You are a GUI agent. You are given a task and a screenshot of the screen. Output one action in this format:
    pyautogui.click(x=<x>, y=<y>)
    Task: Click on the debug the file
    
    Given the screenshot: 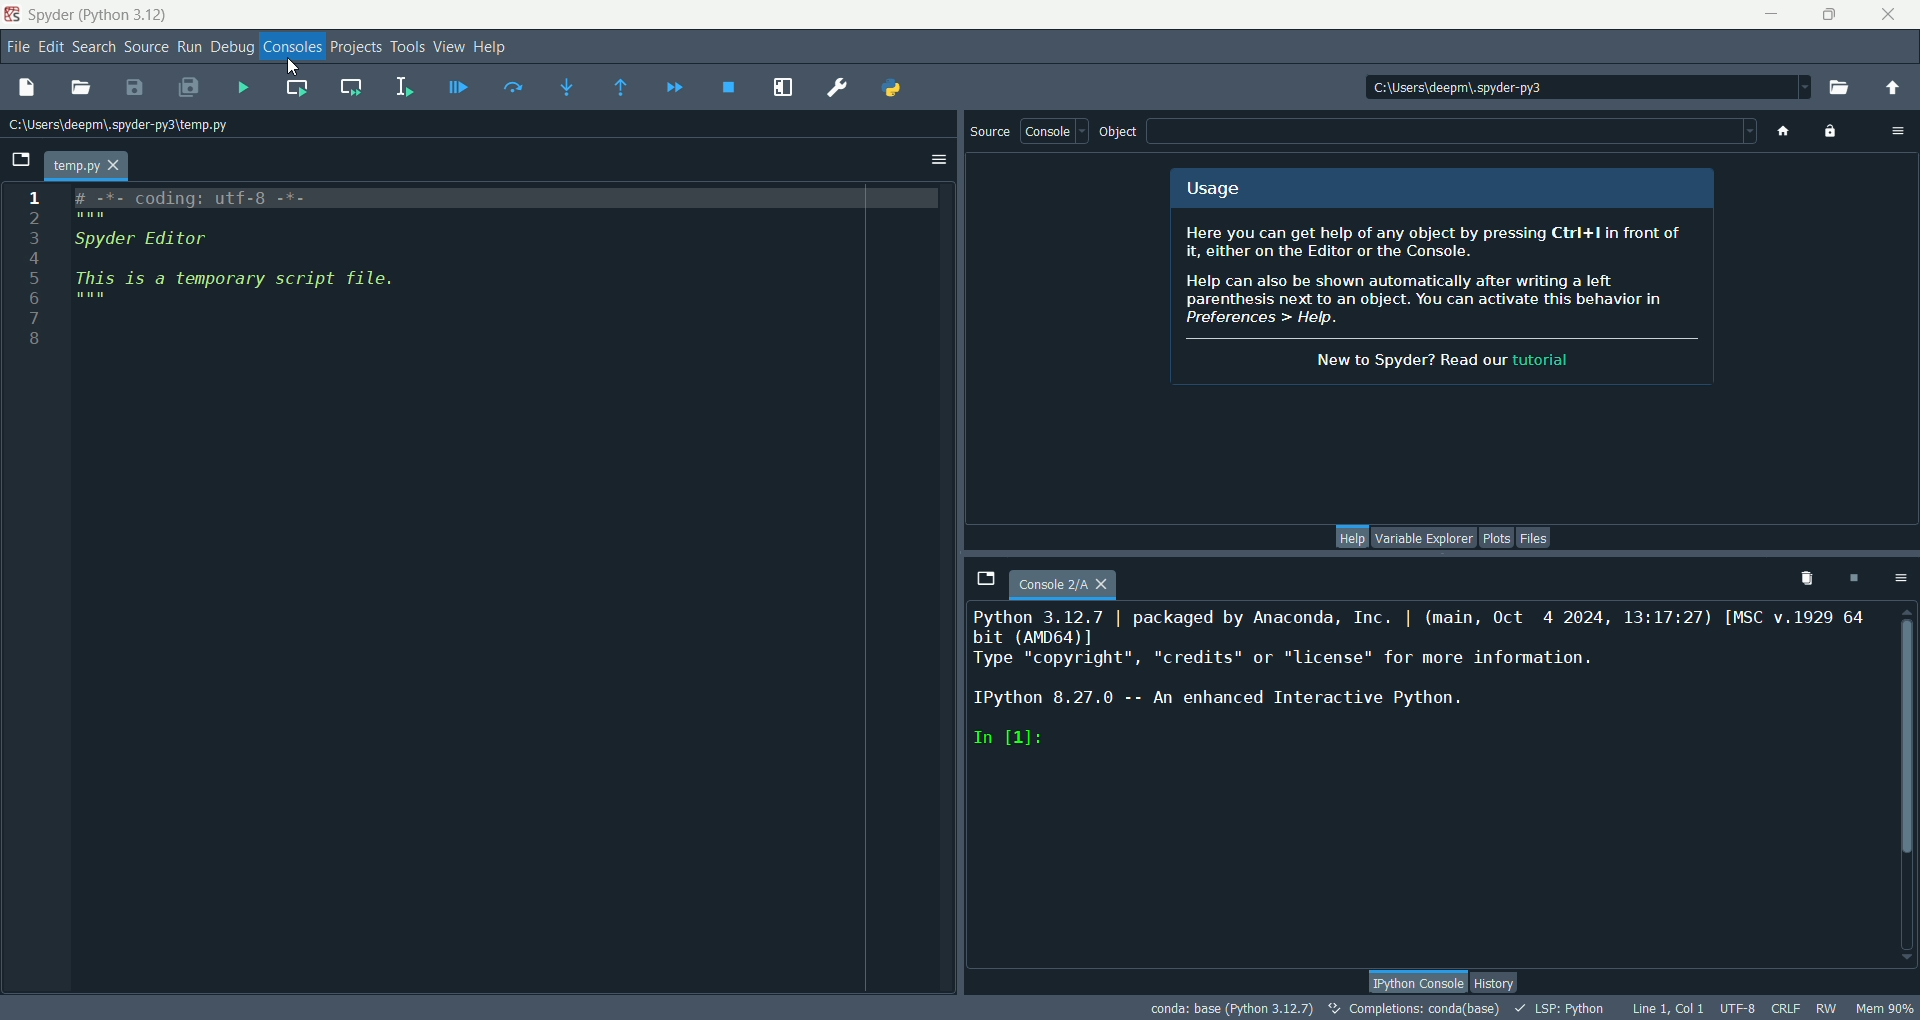 What is the action you would take?
    pyautogui.click(x=457, y=90)
    